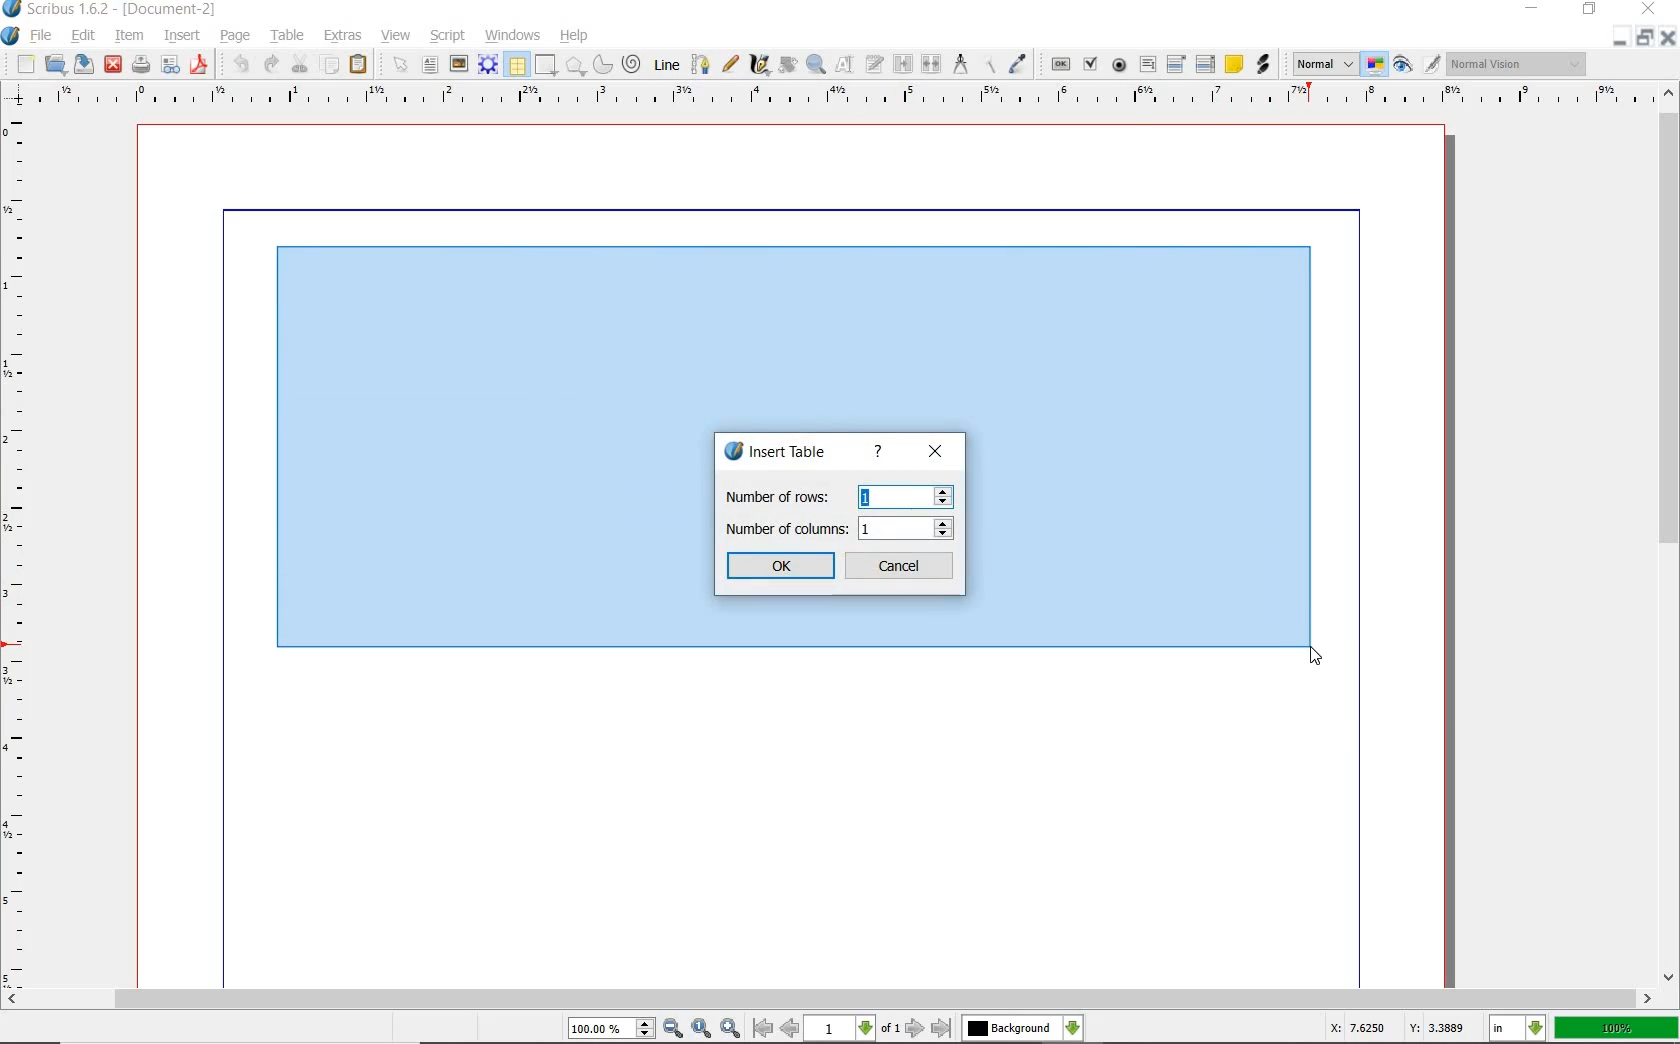  What do you see at coordinates (1177, 64) in the screenshot?
I see `pdf combo box` at bounding box center [1177, 64].